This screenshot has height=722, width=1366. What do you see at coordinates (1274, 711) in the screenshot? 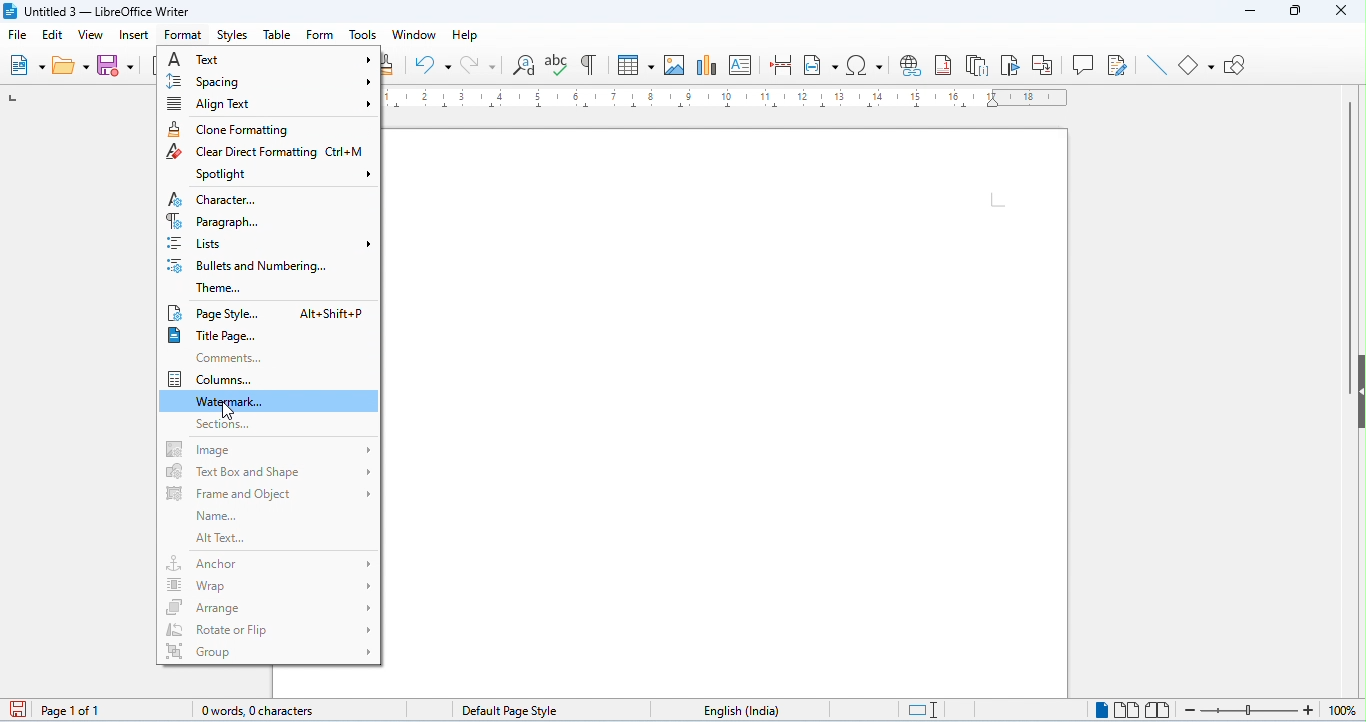
I see `zoom` at bounding box center [1274, 711].